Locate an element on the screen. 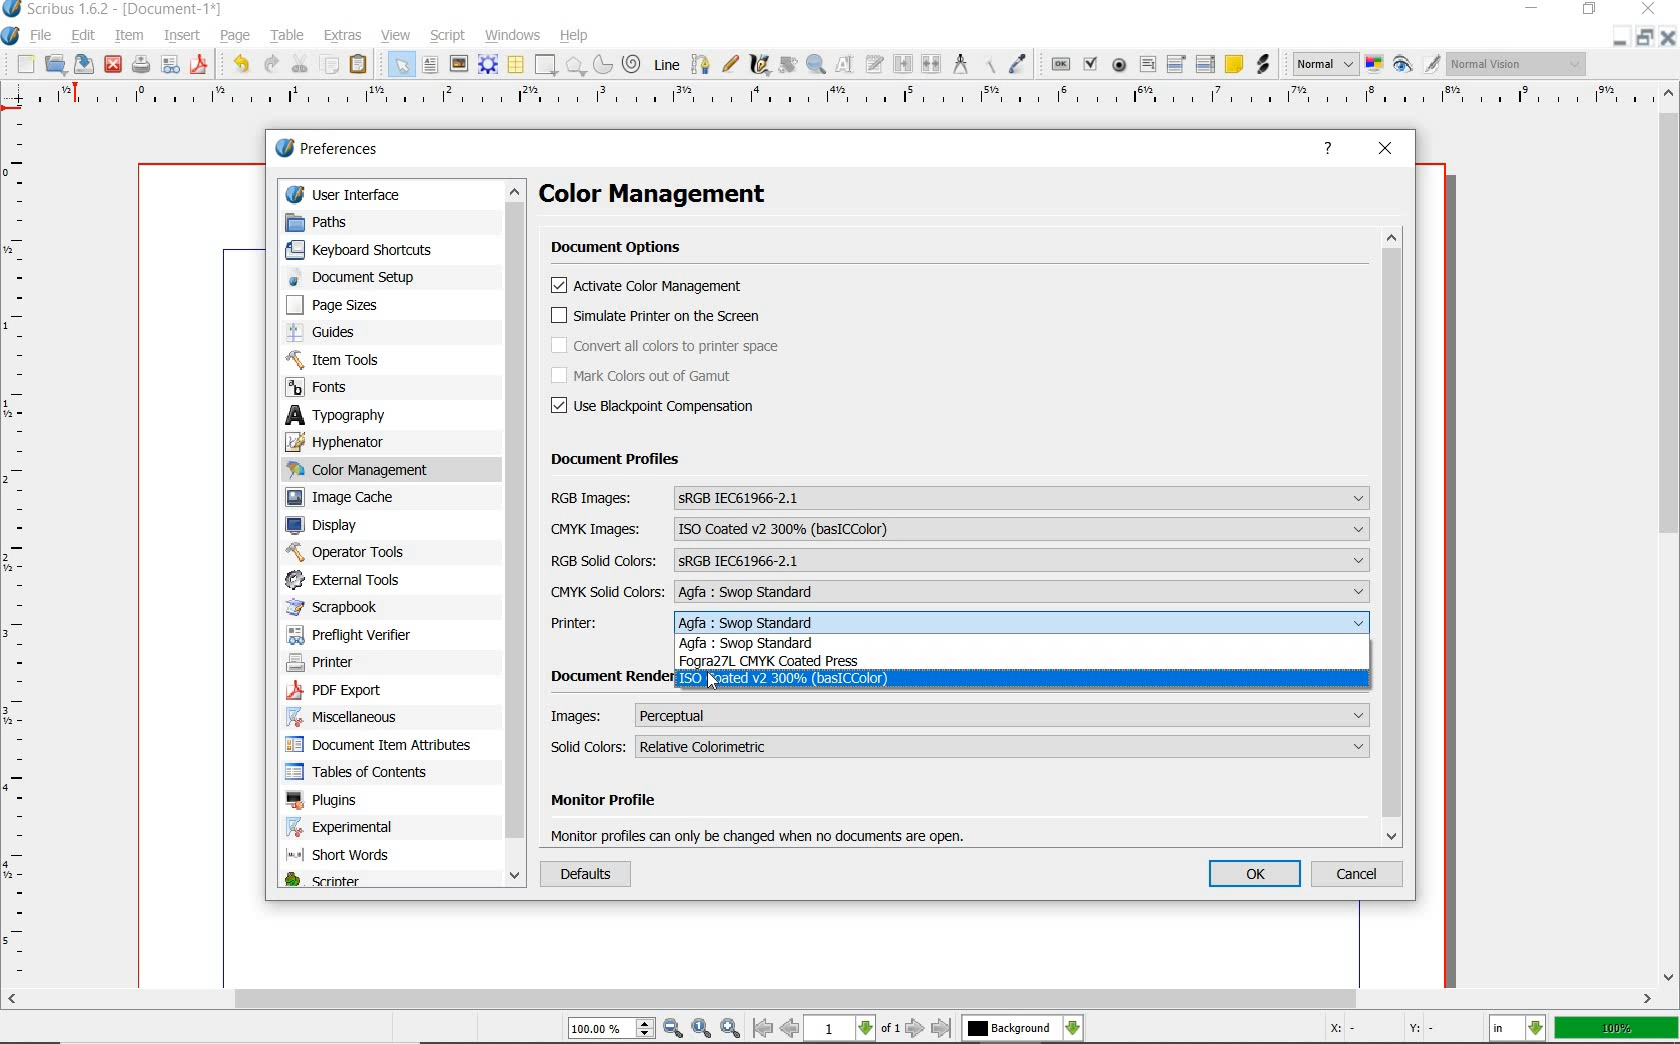 Image resolution: width=1680 pixels, height=1044 pixels. CMYK SOLID COLORS is located at coordinates (959, 592).